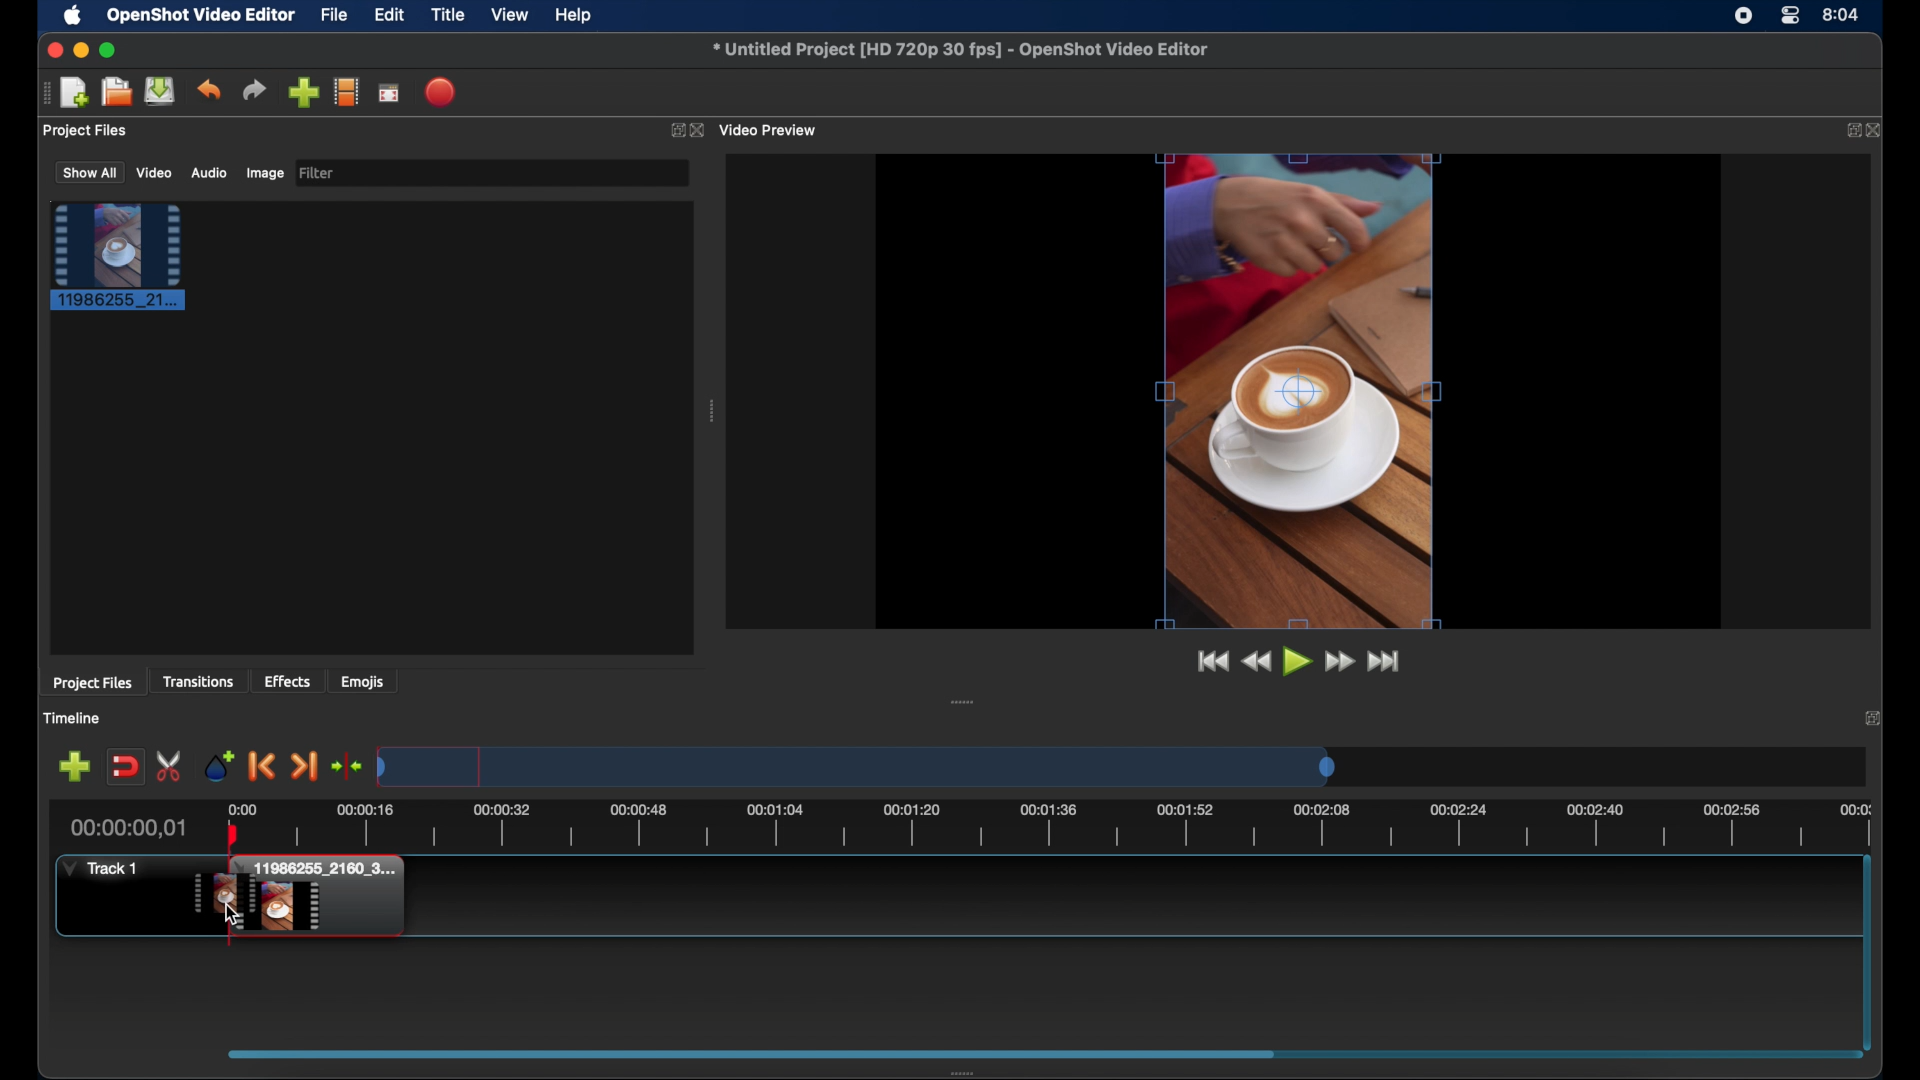  What do you see at coordinates (208, 172) in the screenshot?
I see `audio` at bounding box center [208, 172].